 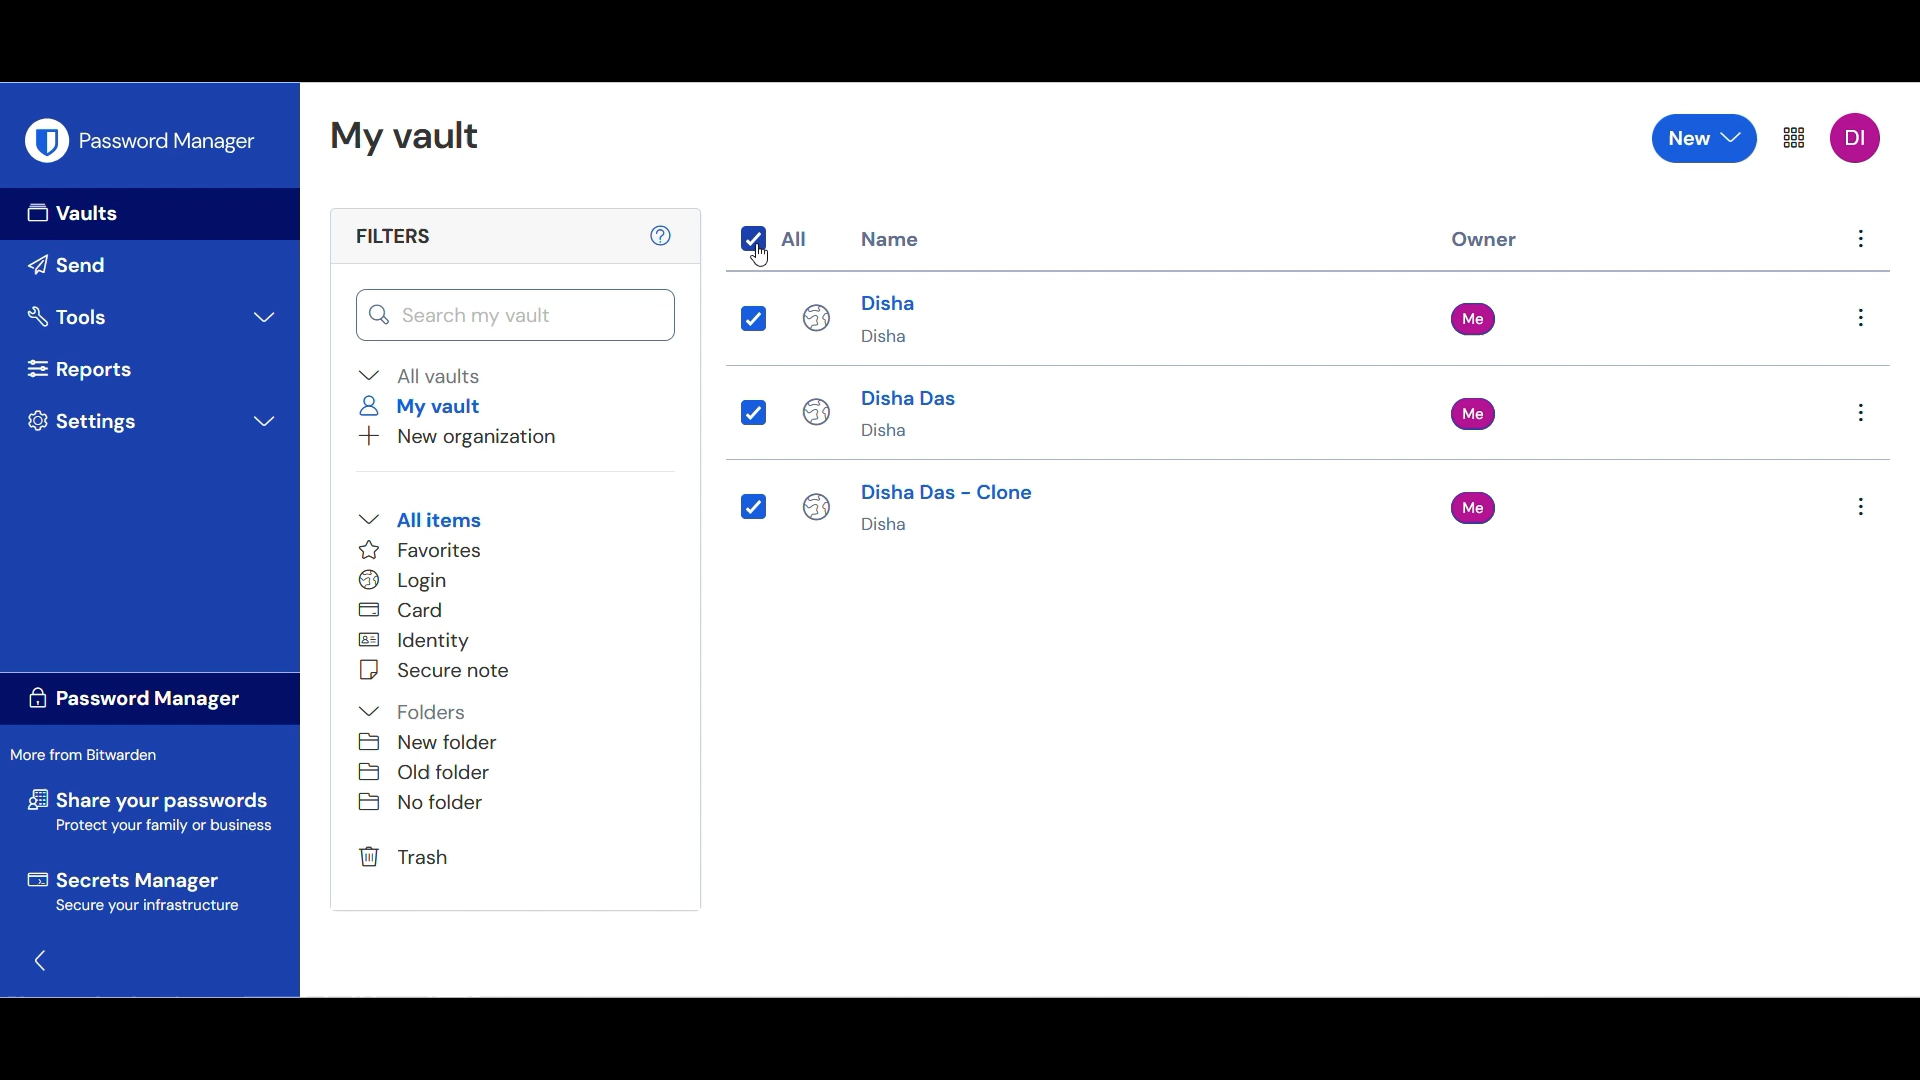 What do you see at coordinates (391, 235) in the screenshot?
I see `Filters` at bounding box center [391, 235].